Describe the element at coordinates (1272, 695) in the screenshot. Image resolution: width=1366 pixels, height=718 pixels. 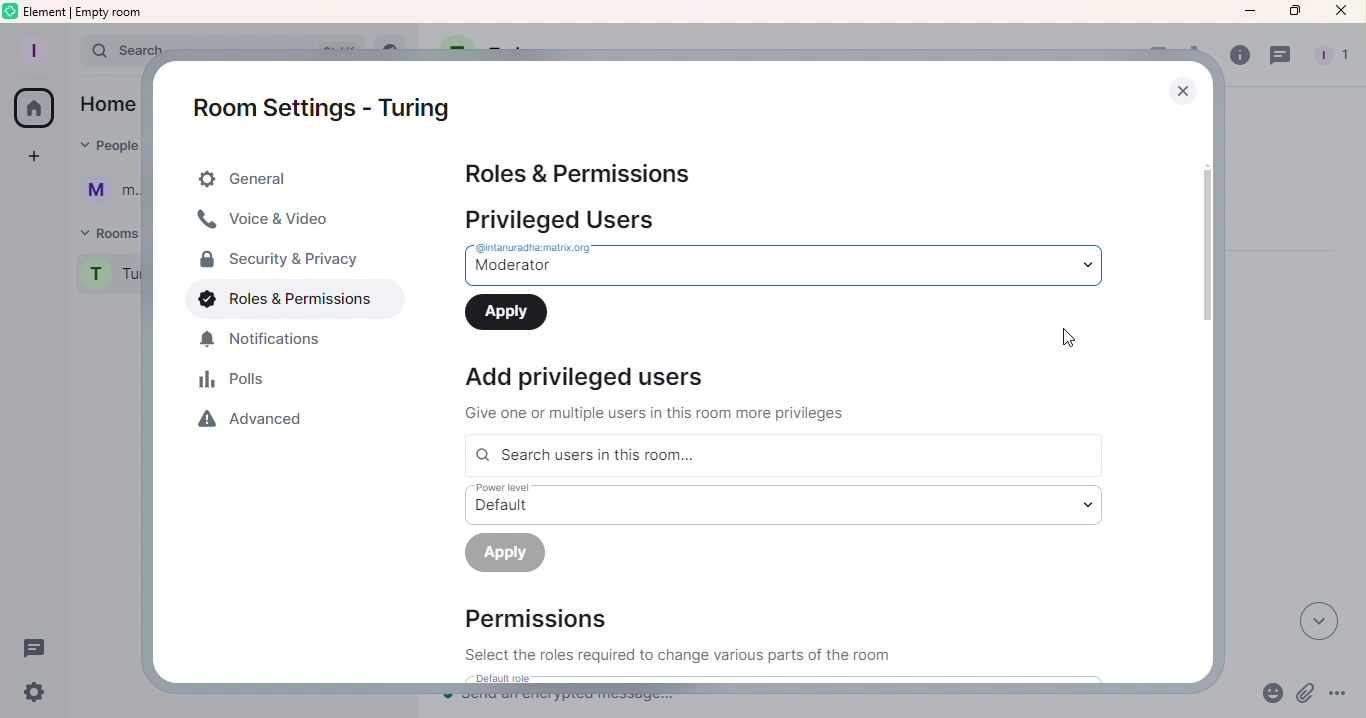
I see `Emoji` at that location.